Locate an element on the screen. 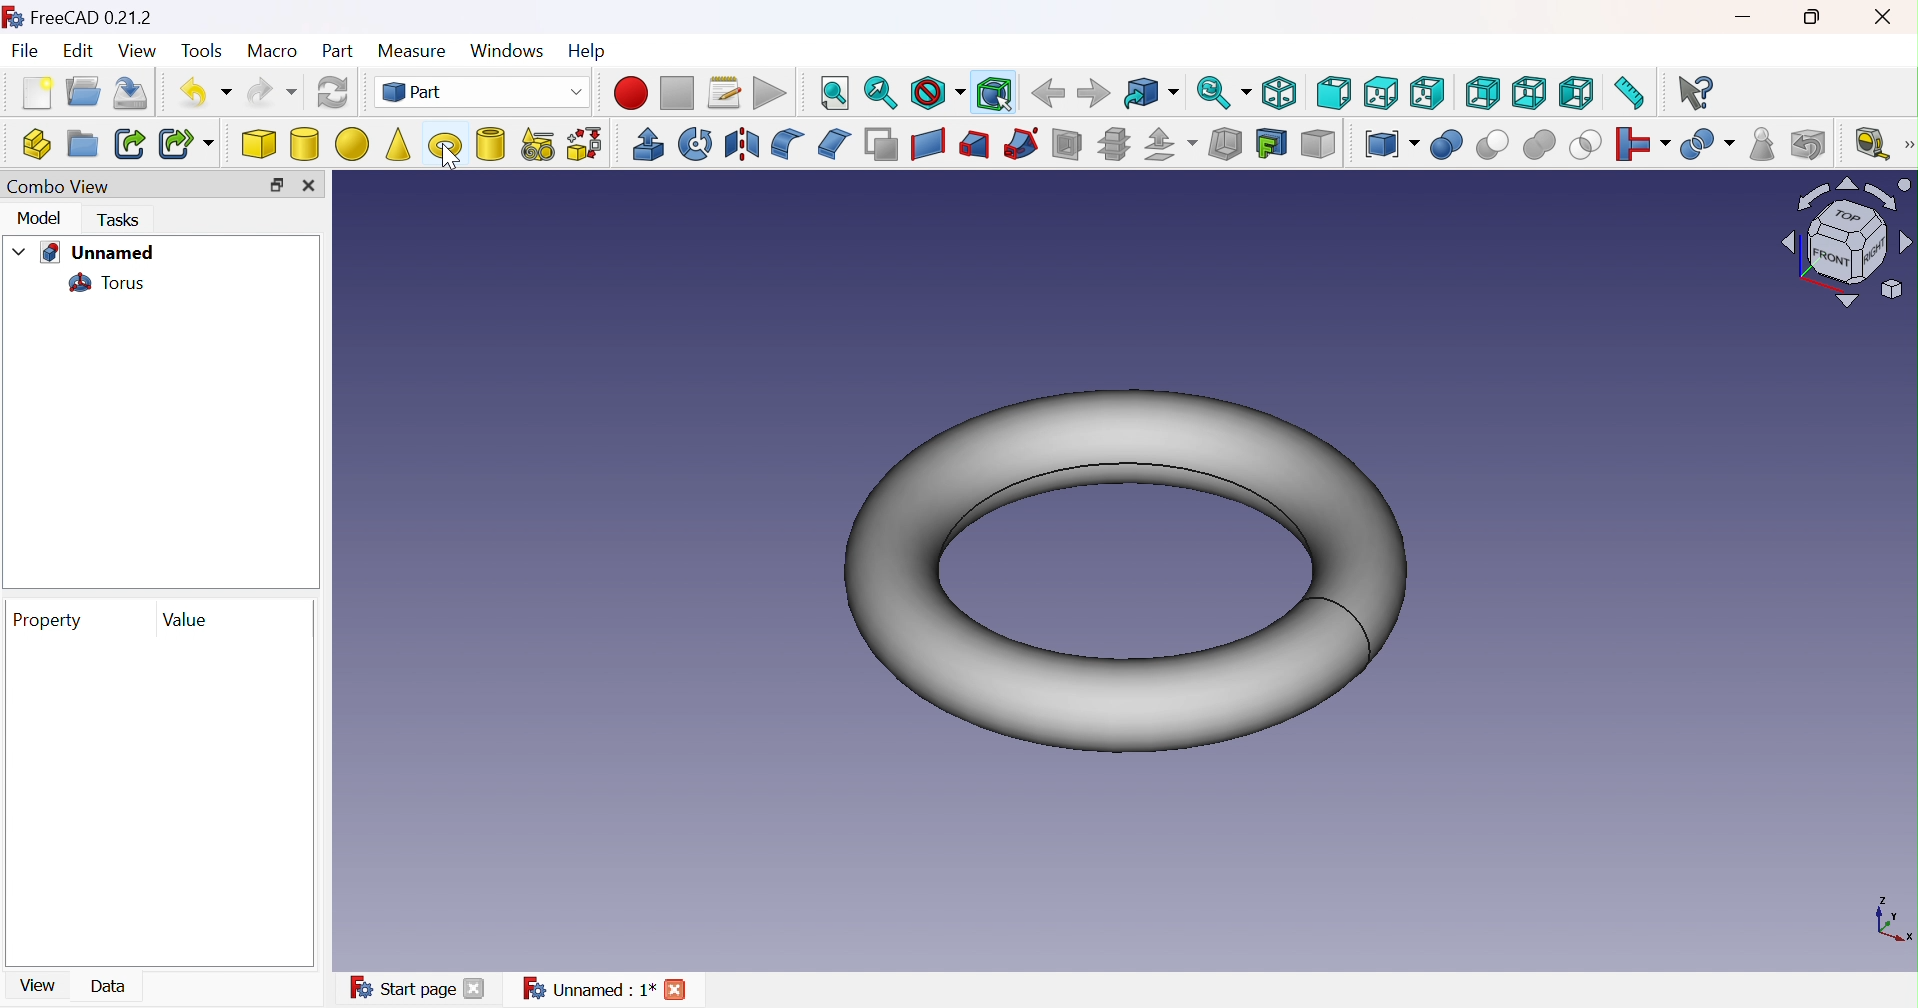 Image resolution: width=1918 pixels, height=1008 pixels. Measure is located at coordinates (414, 53).